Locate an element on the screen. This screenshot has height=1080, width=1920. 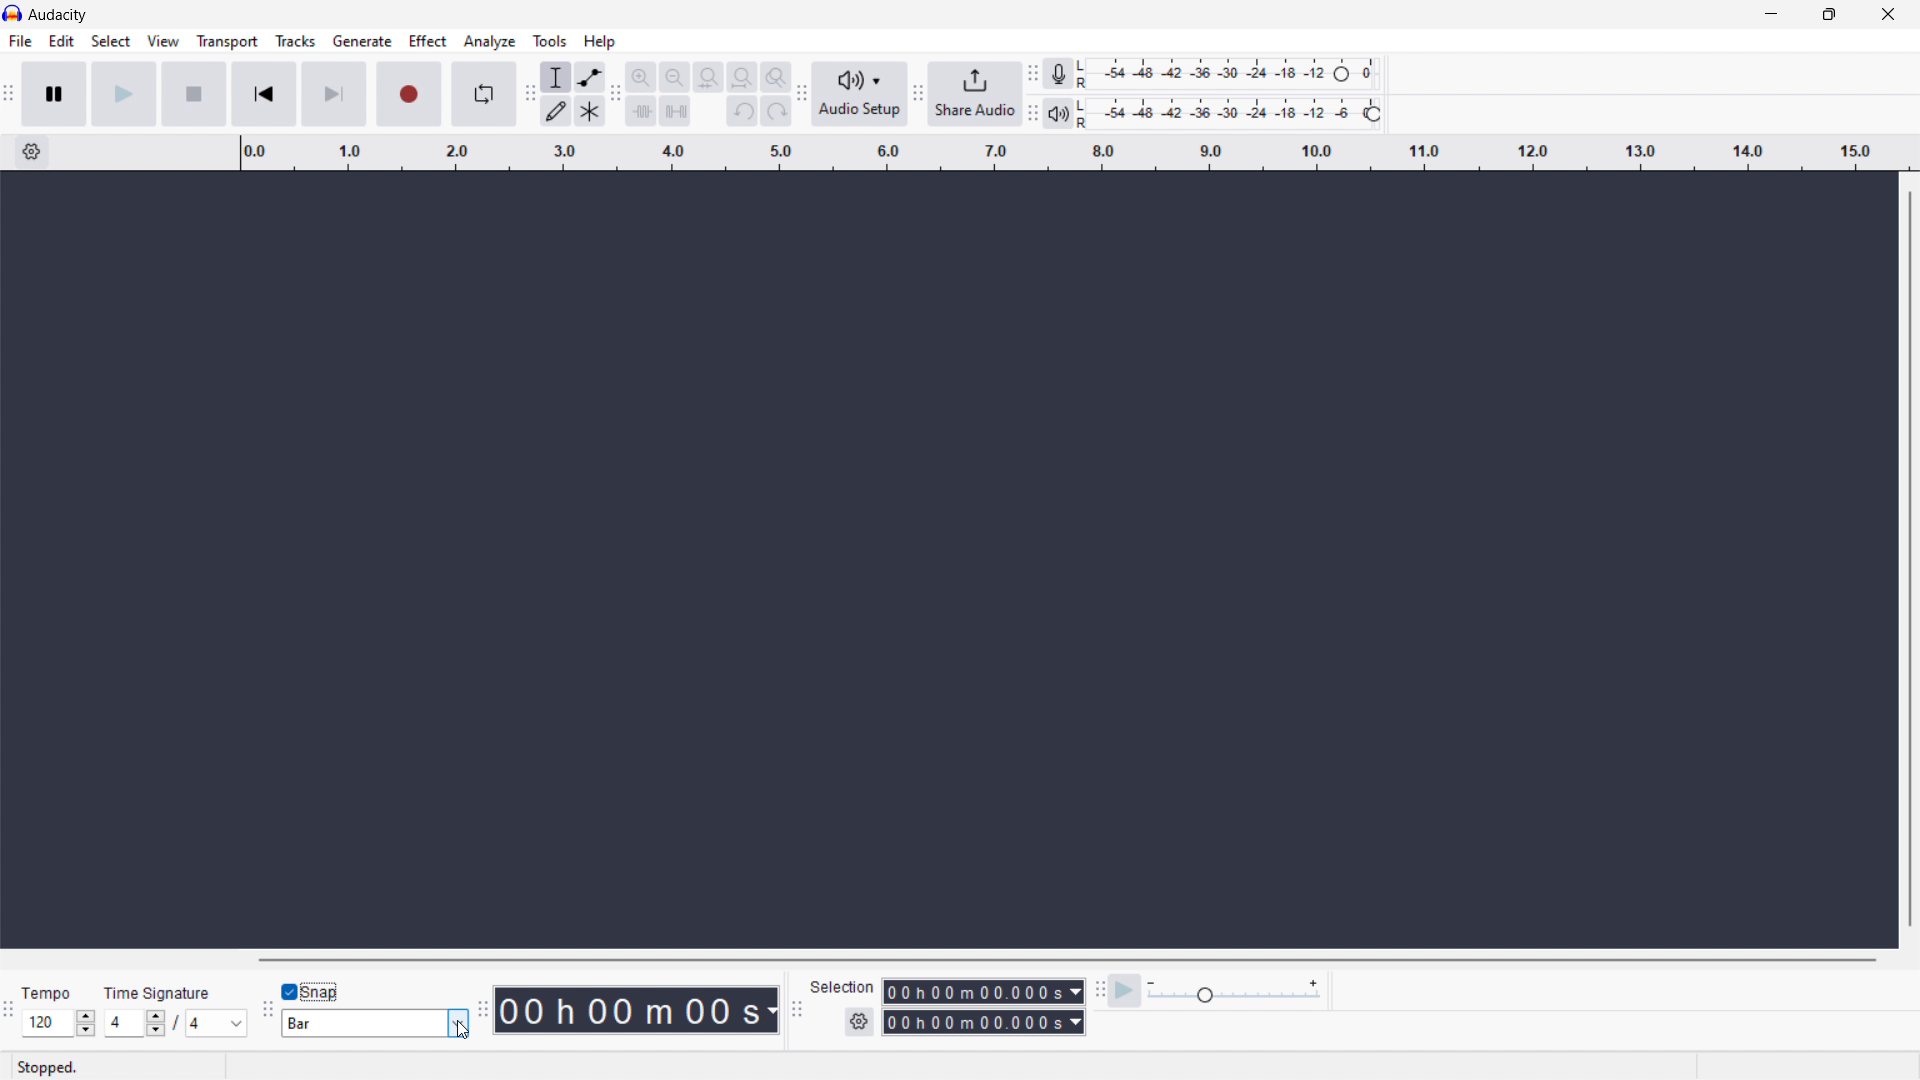
draw tool is located at coordinates (555, 112).